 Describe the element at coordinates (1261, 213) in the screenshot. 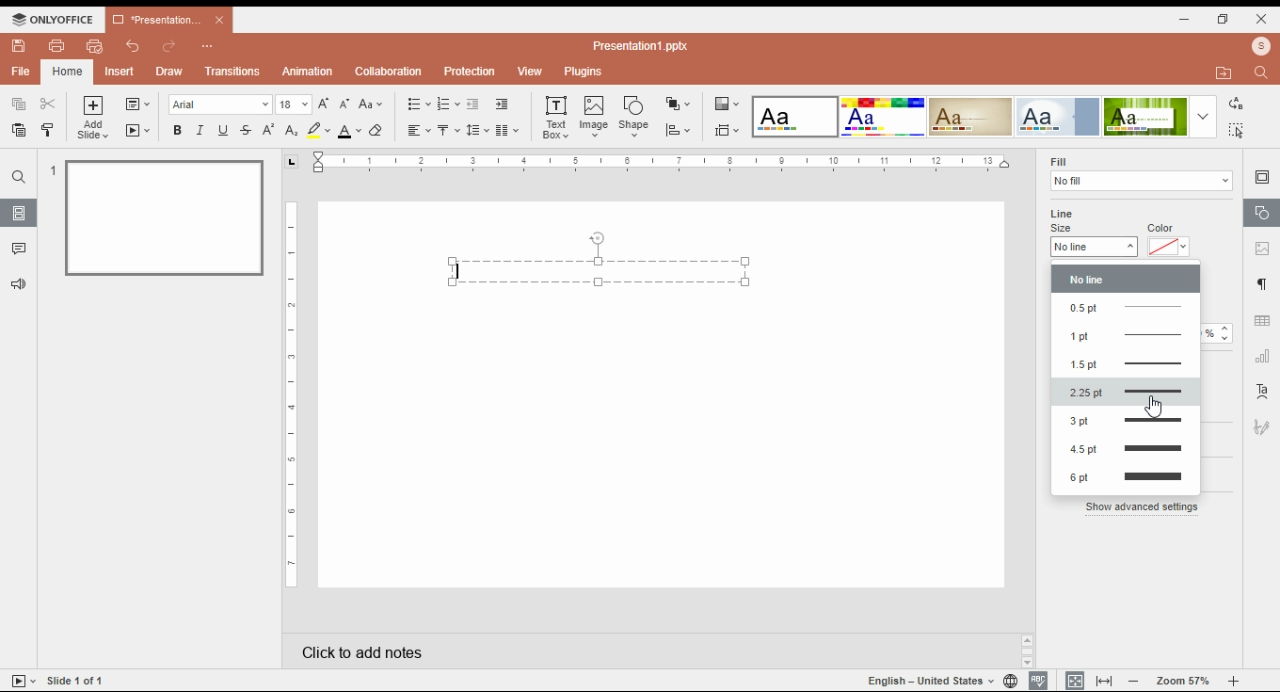

I see `shape settings` at that location.